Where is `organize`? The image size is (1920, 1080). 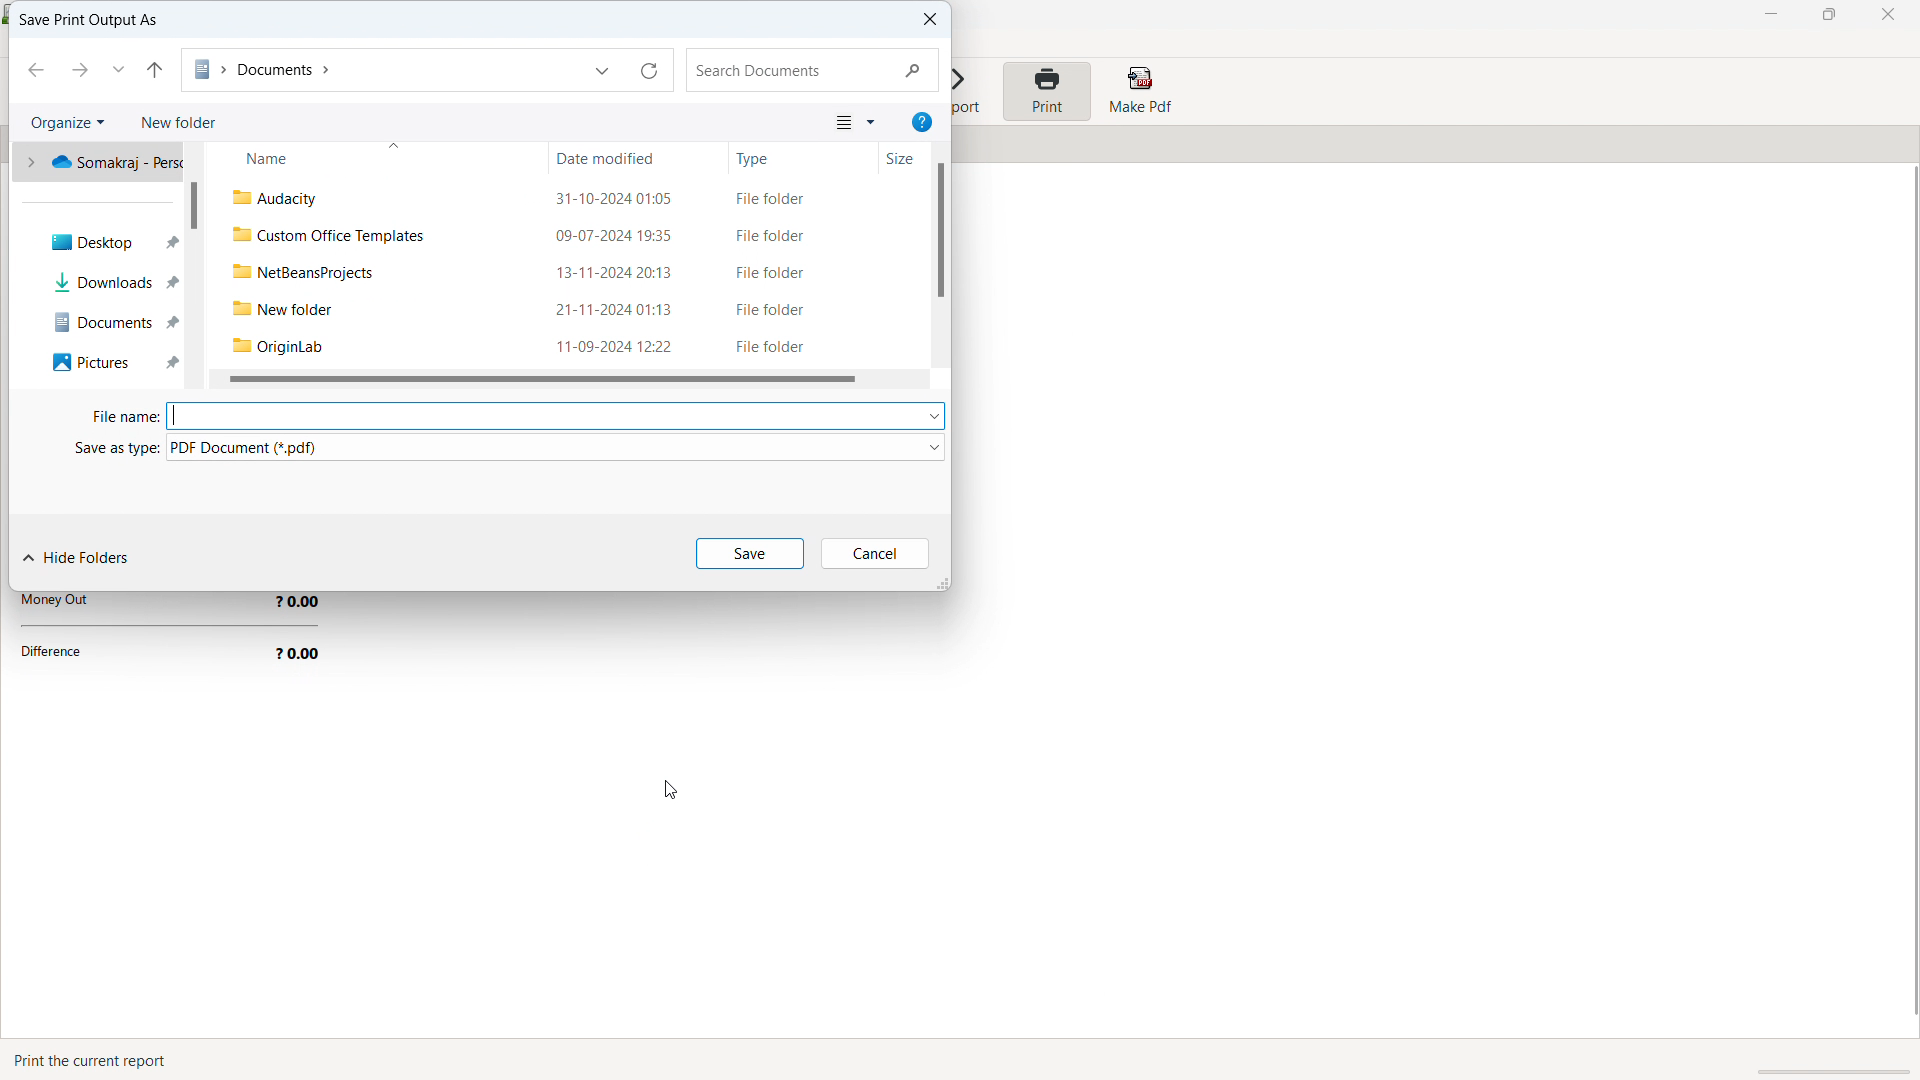 organize is located at coordinates (68, 122).